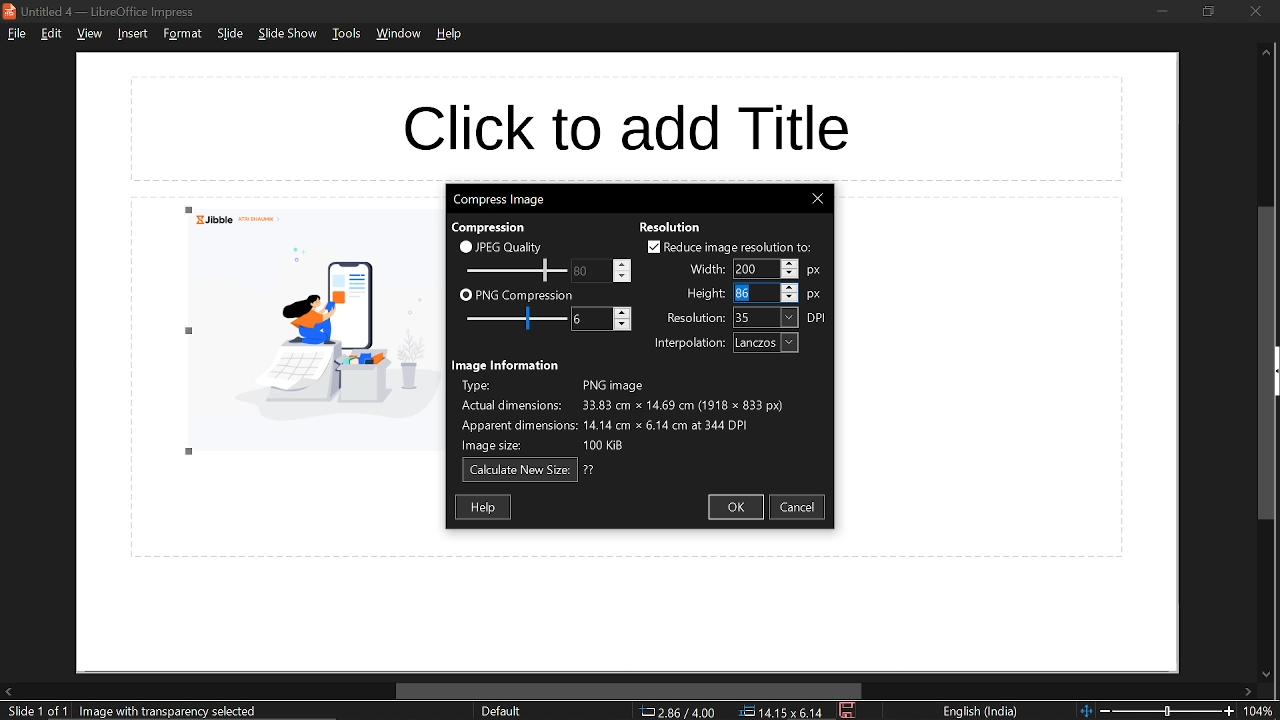 The width and height of the screenshot is (1280, 720). Describe the element at coordinates (501, 711) in the screenshot. I see `slide style` at that location.